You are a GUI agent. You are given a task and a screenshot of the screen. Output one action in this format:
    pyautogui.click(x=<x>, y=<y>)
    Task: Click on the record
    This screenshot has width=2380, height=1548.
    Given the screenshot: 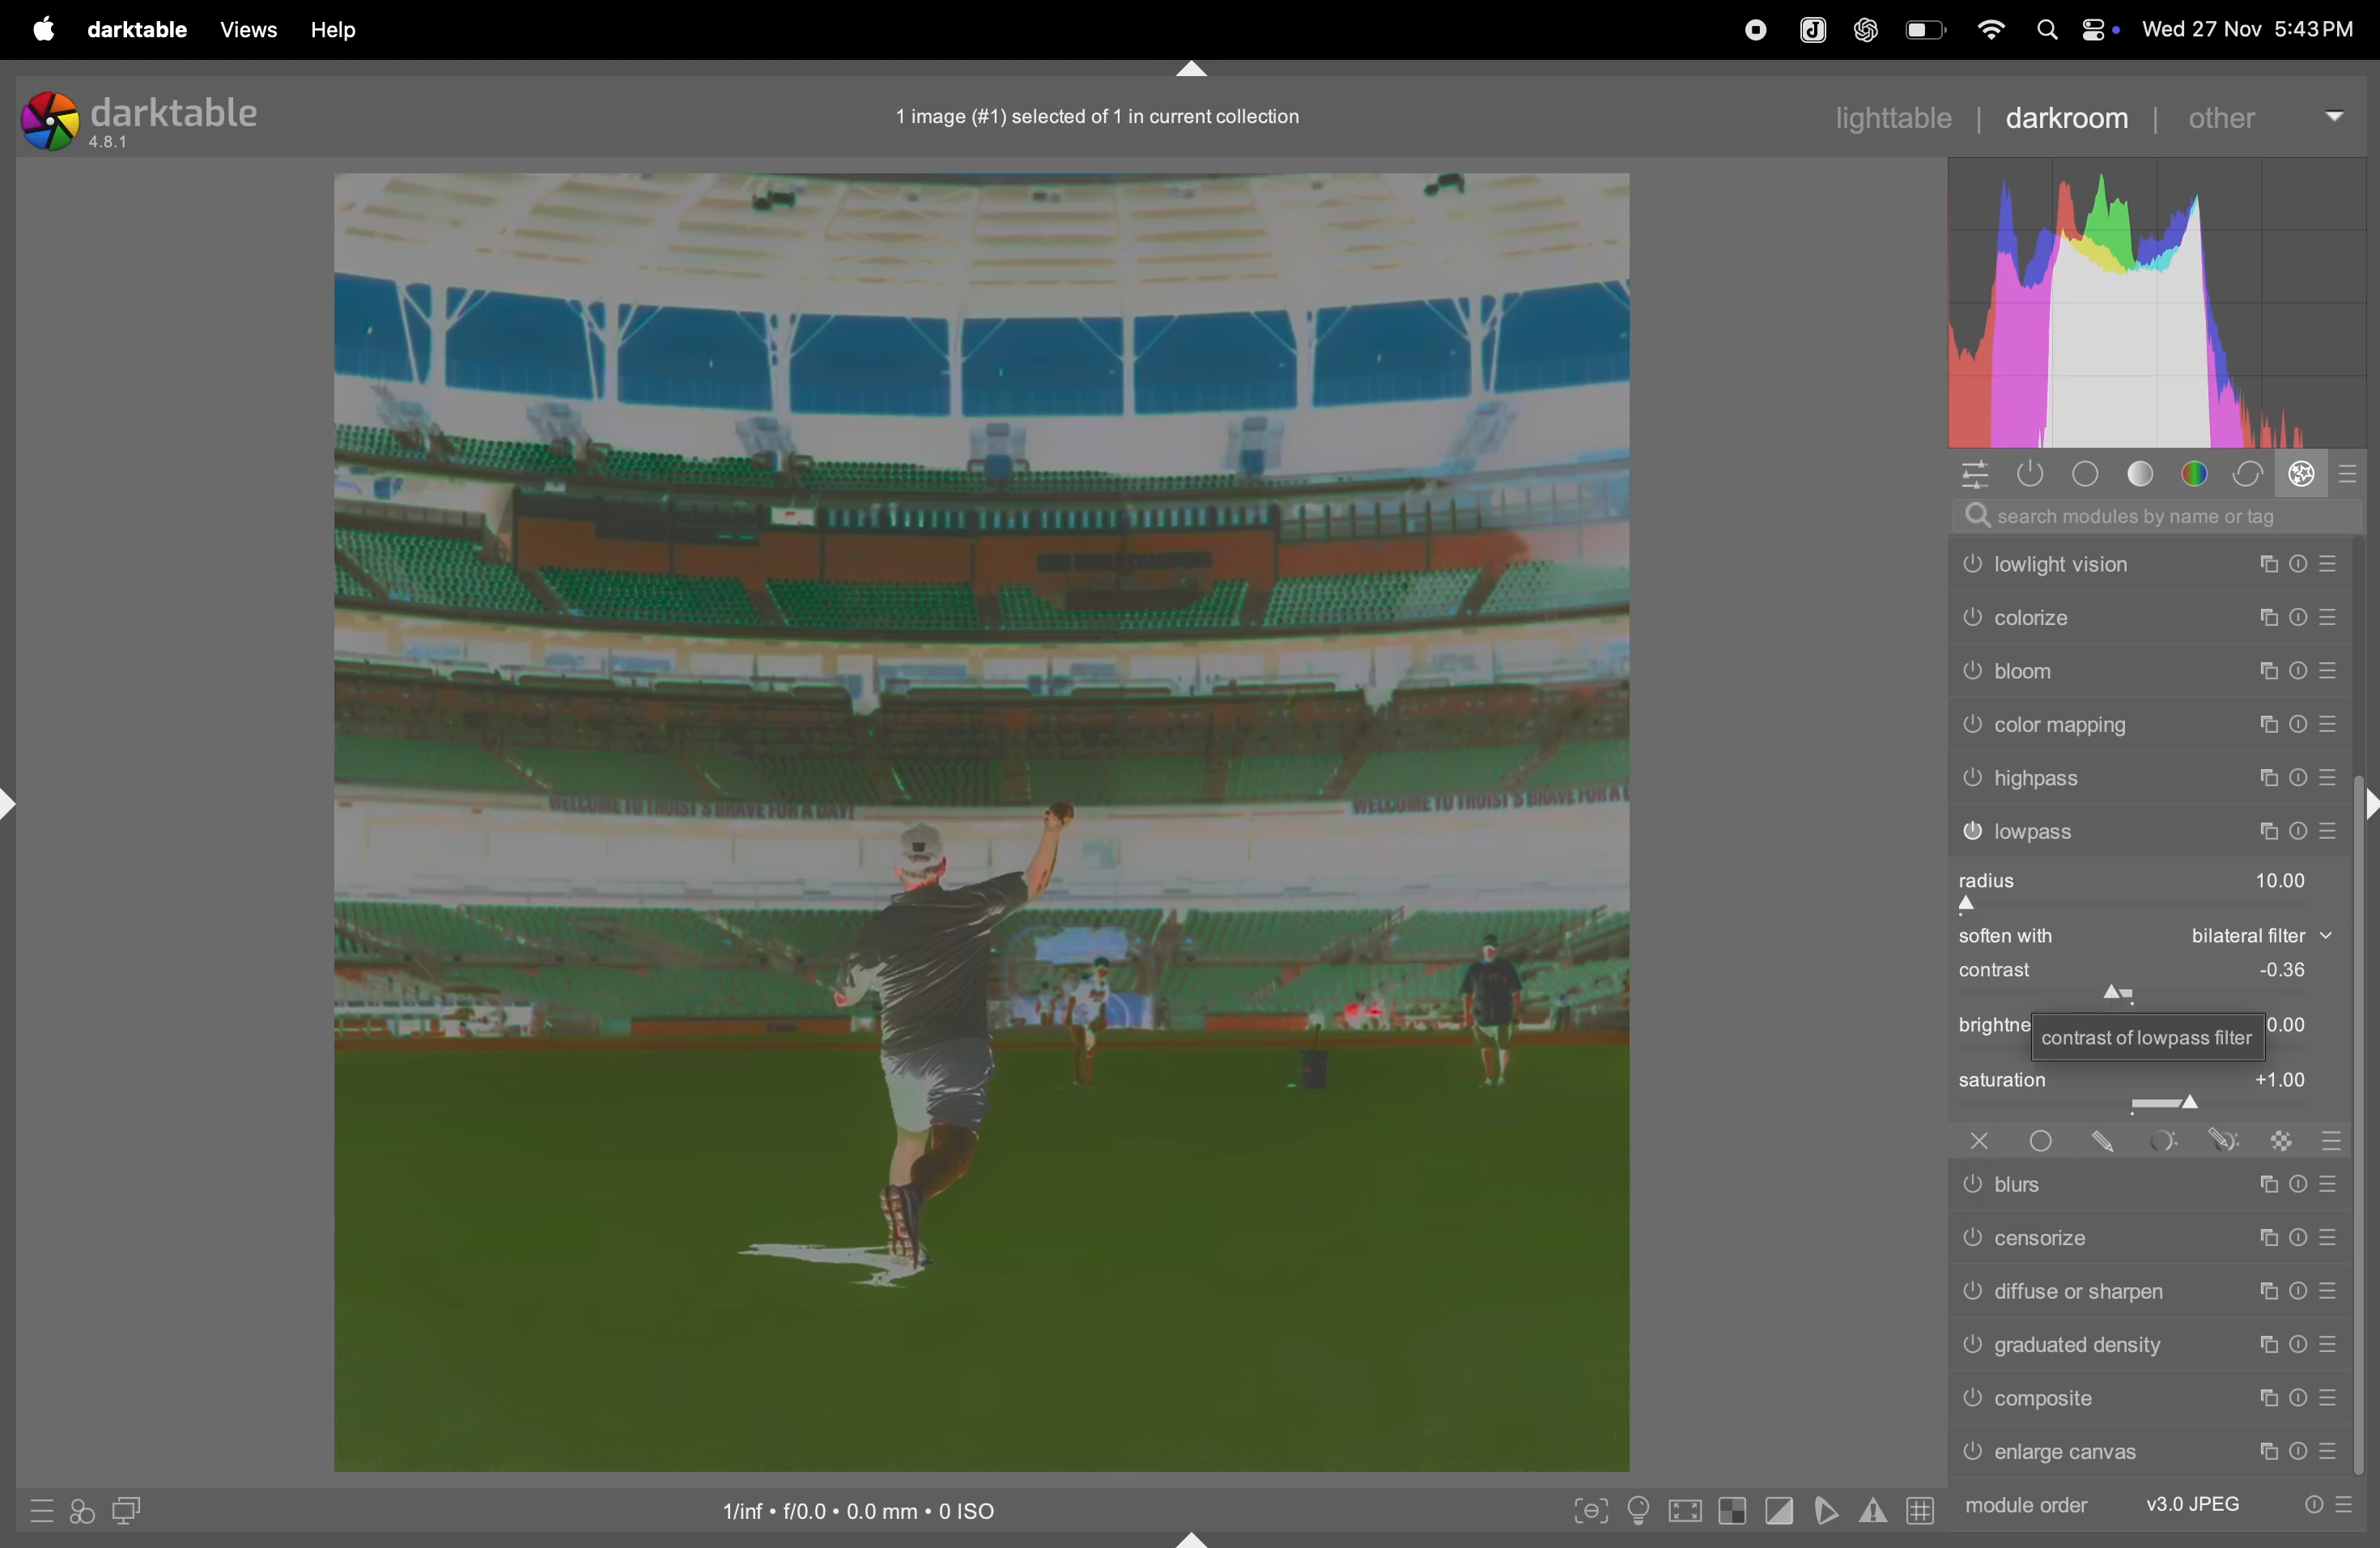 What is the action you would take?
    pyautogui.click(x=1750, y=30)
    